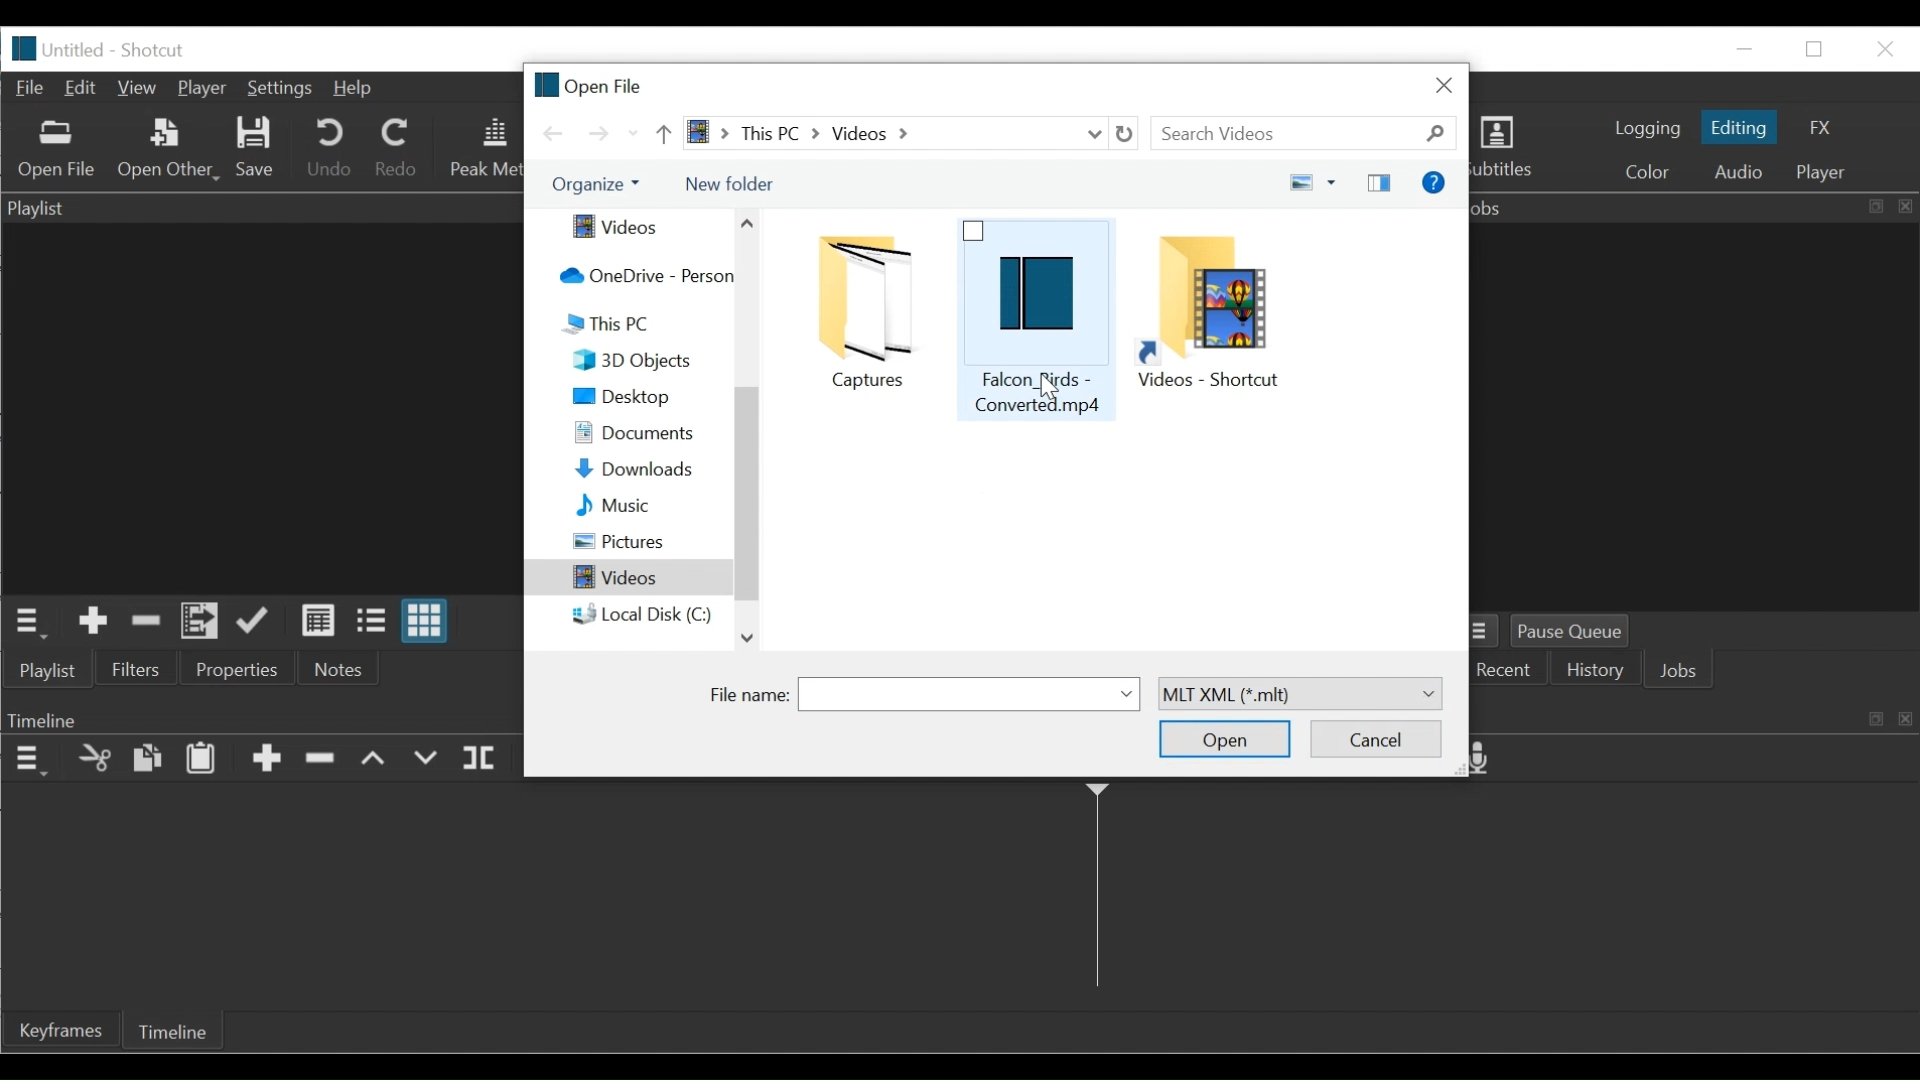  I want to click on Redo, so click(399, 147).